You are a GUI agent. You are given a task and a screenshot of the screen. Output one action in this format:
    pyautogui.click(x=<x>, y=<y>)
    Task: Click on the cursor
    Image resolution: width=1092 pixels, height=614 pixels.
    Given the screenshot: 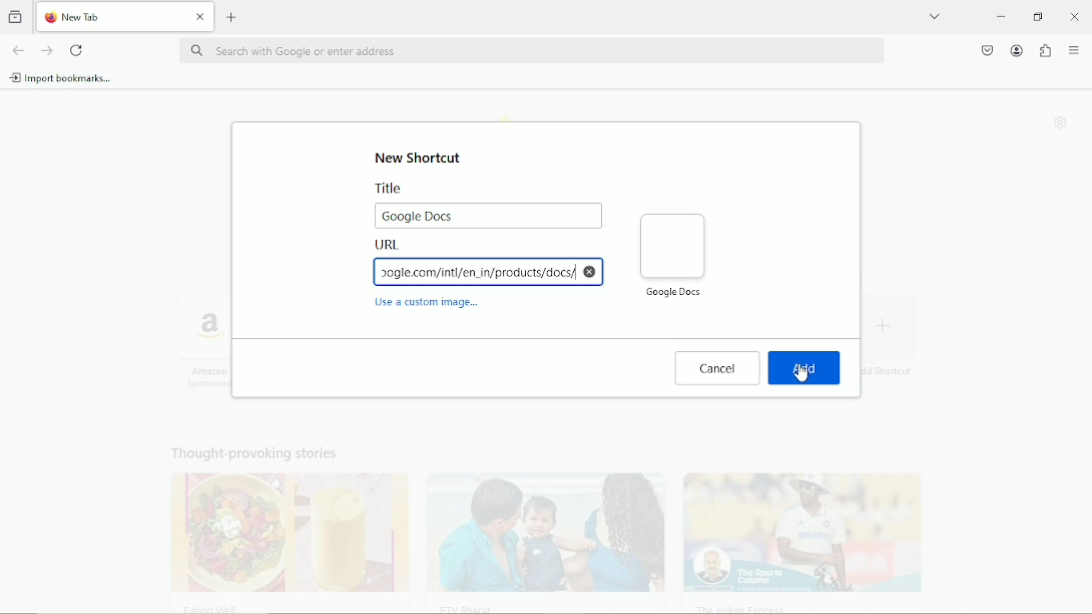 What is the action you would take?
    pyautogui.click(x=801, y=372)
    